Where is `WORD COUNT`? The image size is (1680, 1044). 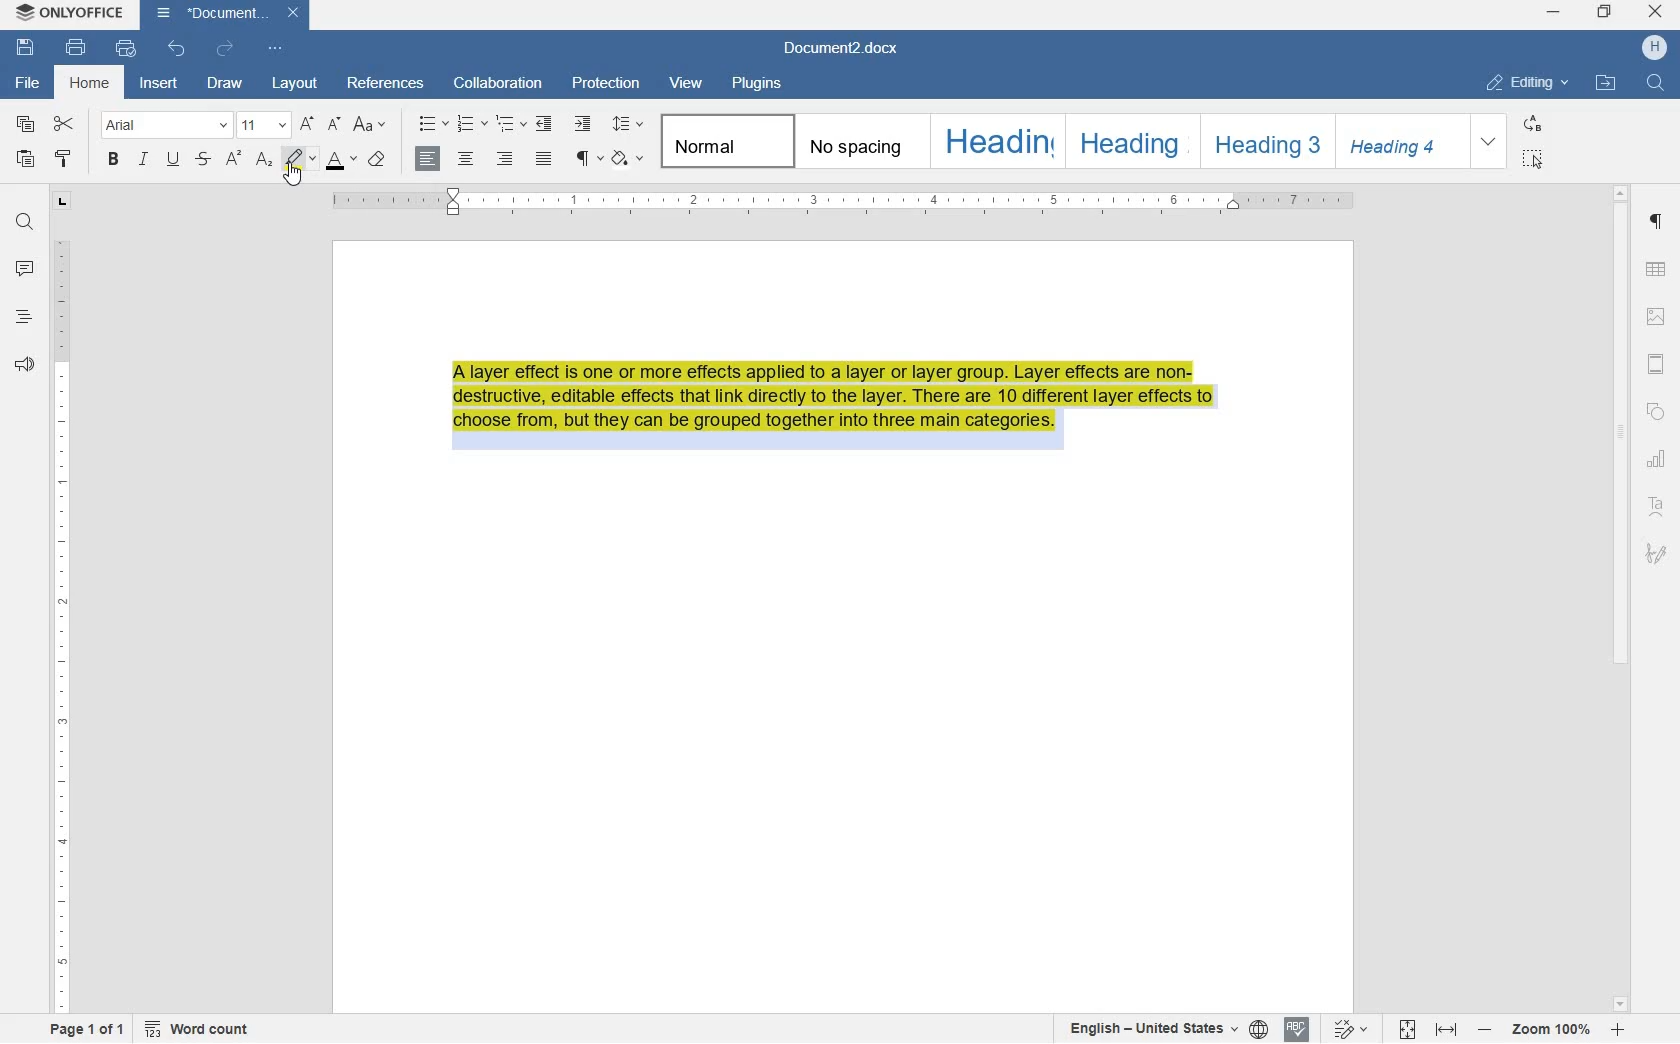 WORD COUNT is located at coordinates (198, 1030).